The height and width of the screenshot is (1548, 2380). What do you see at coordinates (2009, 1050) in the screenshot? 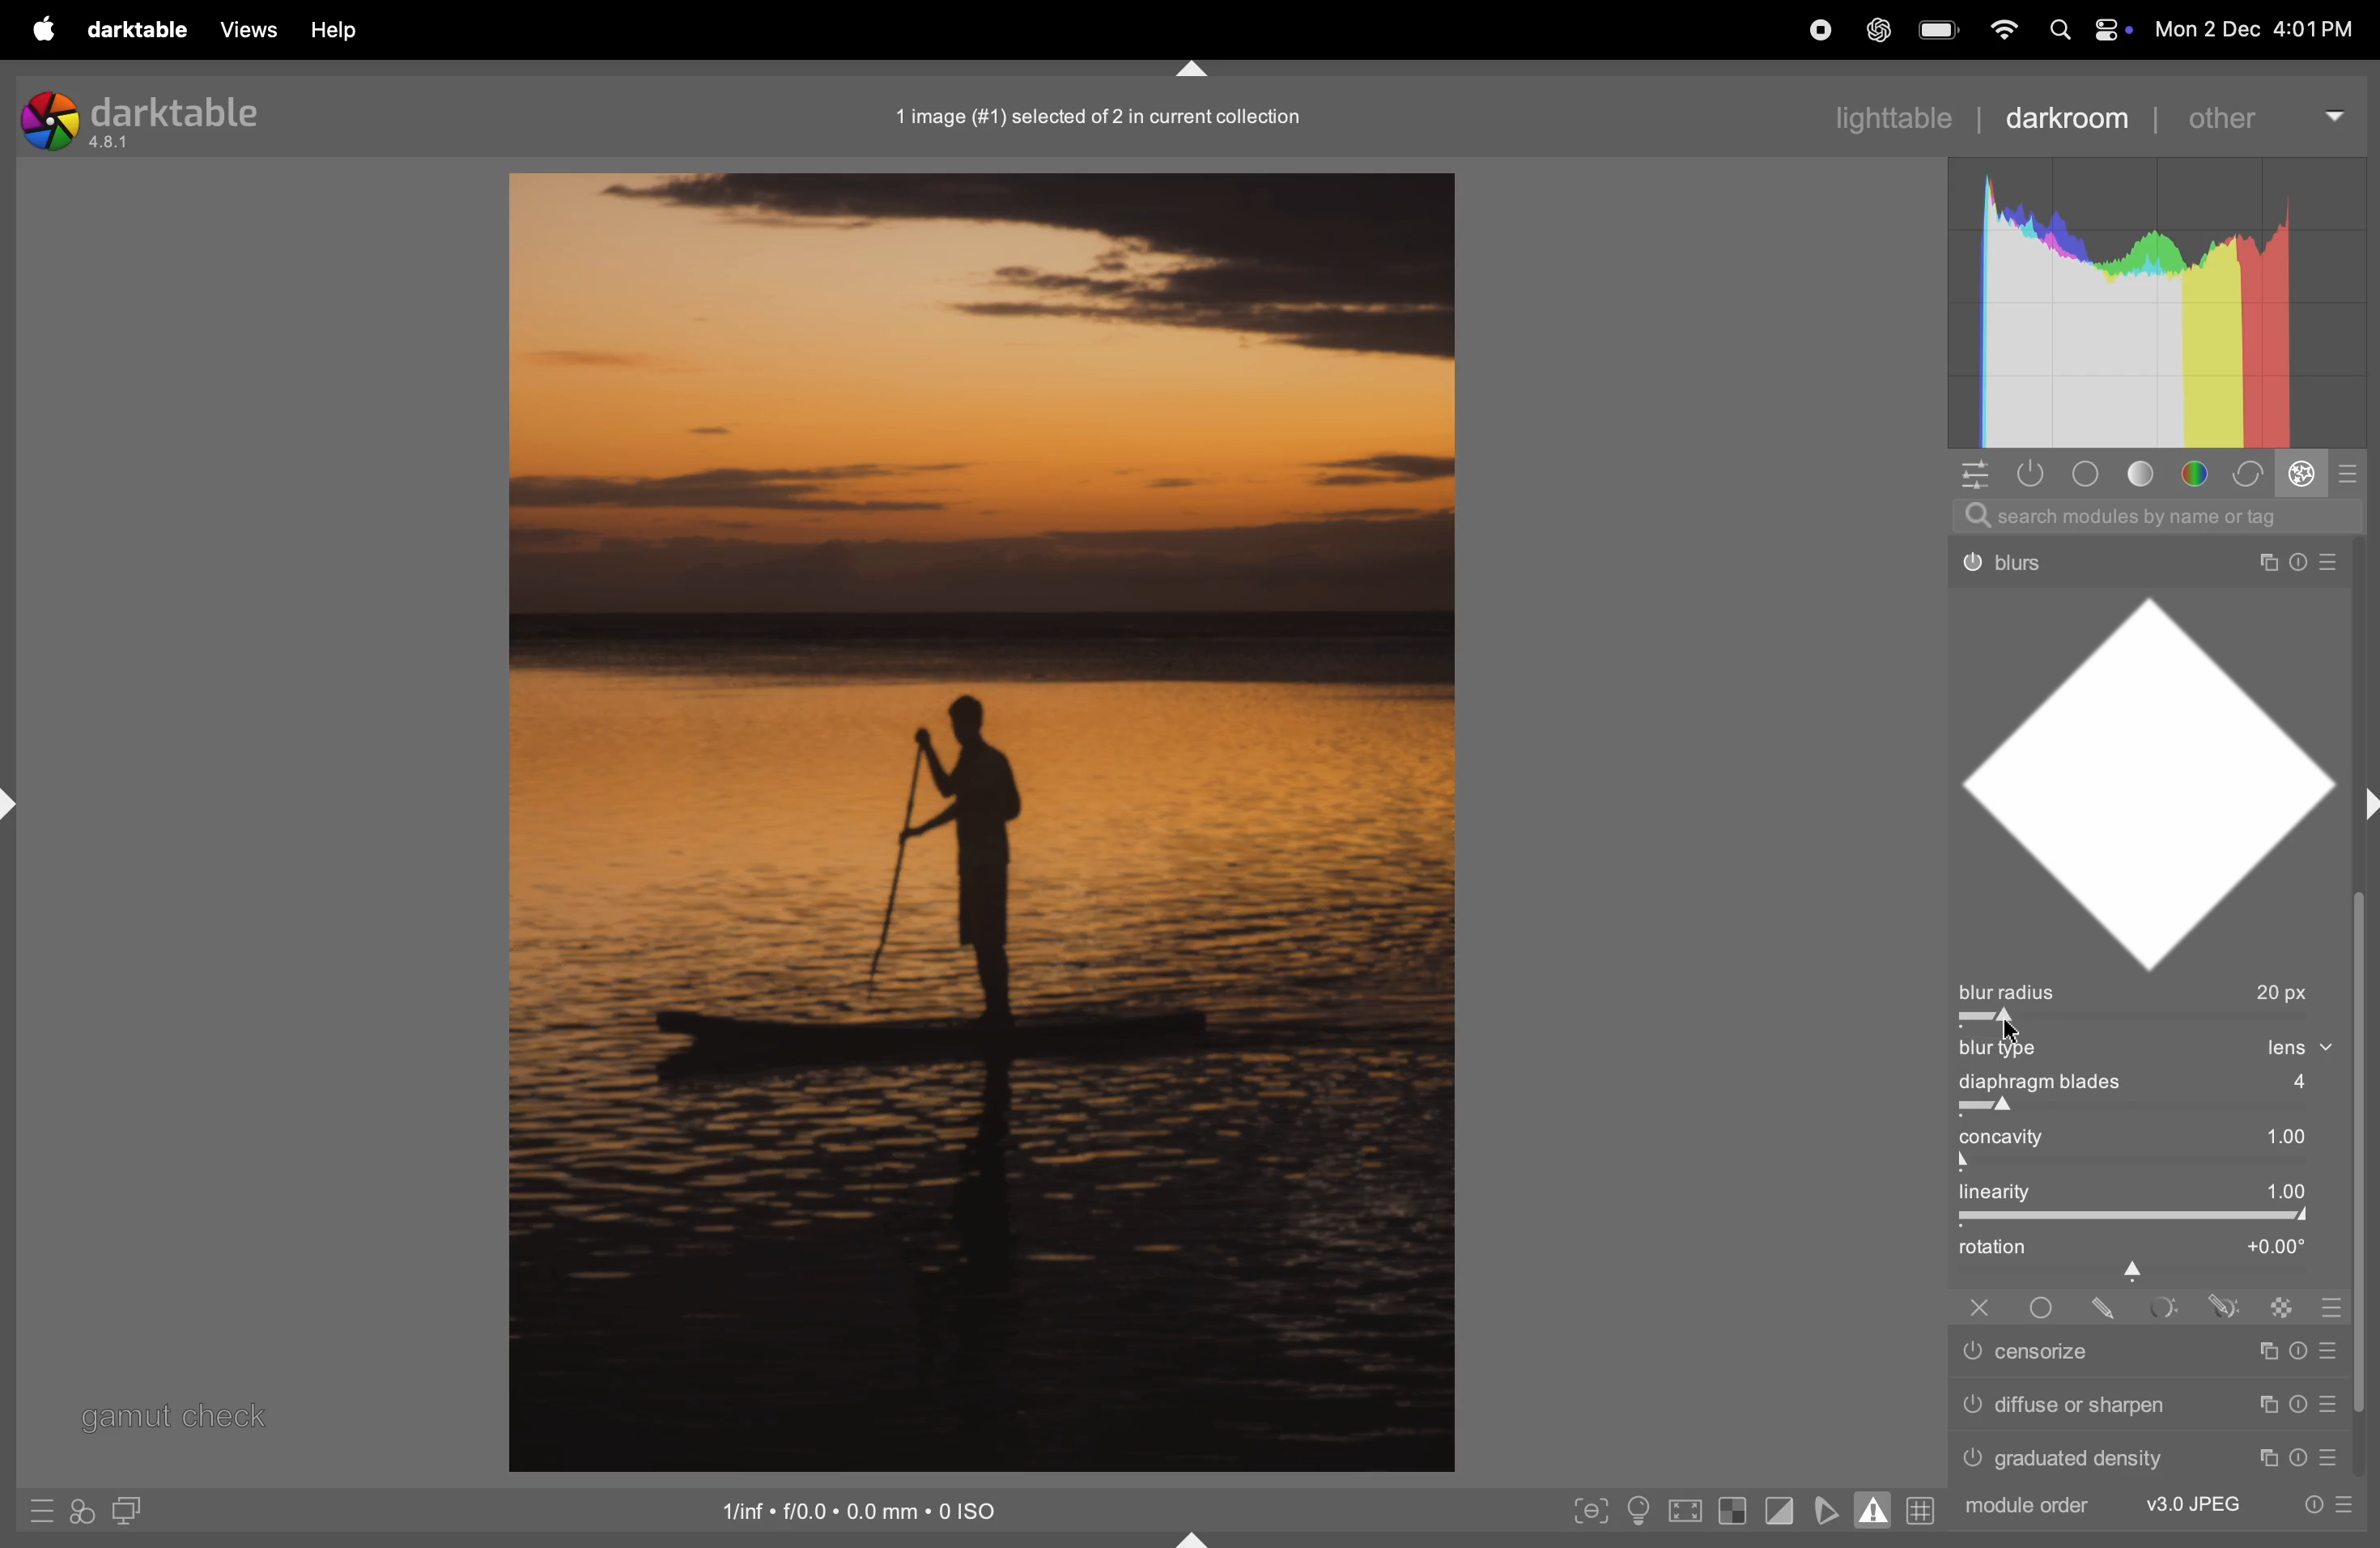
I see `blur` at bounding box center [2009, 1050].